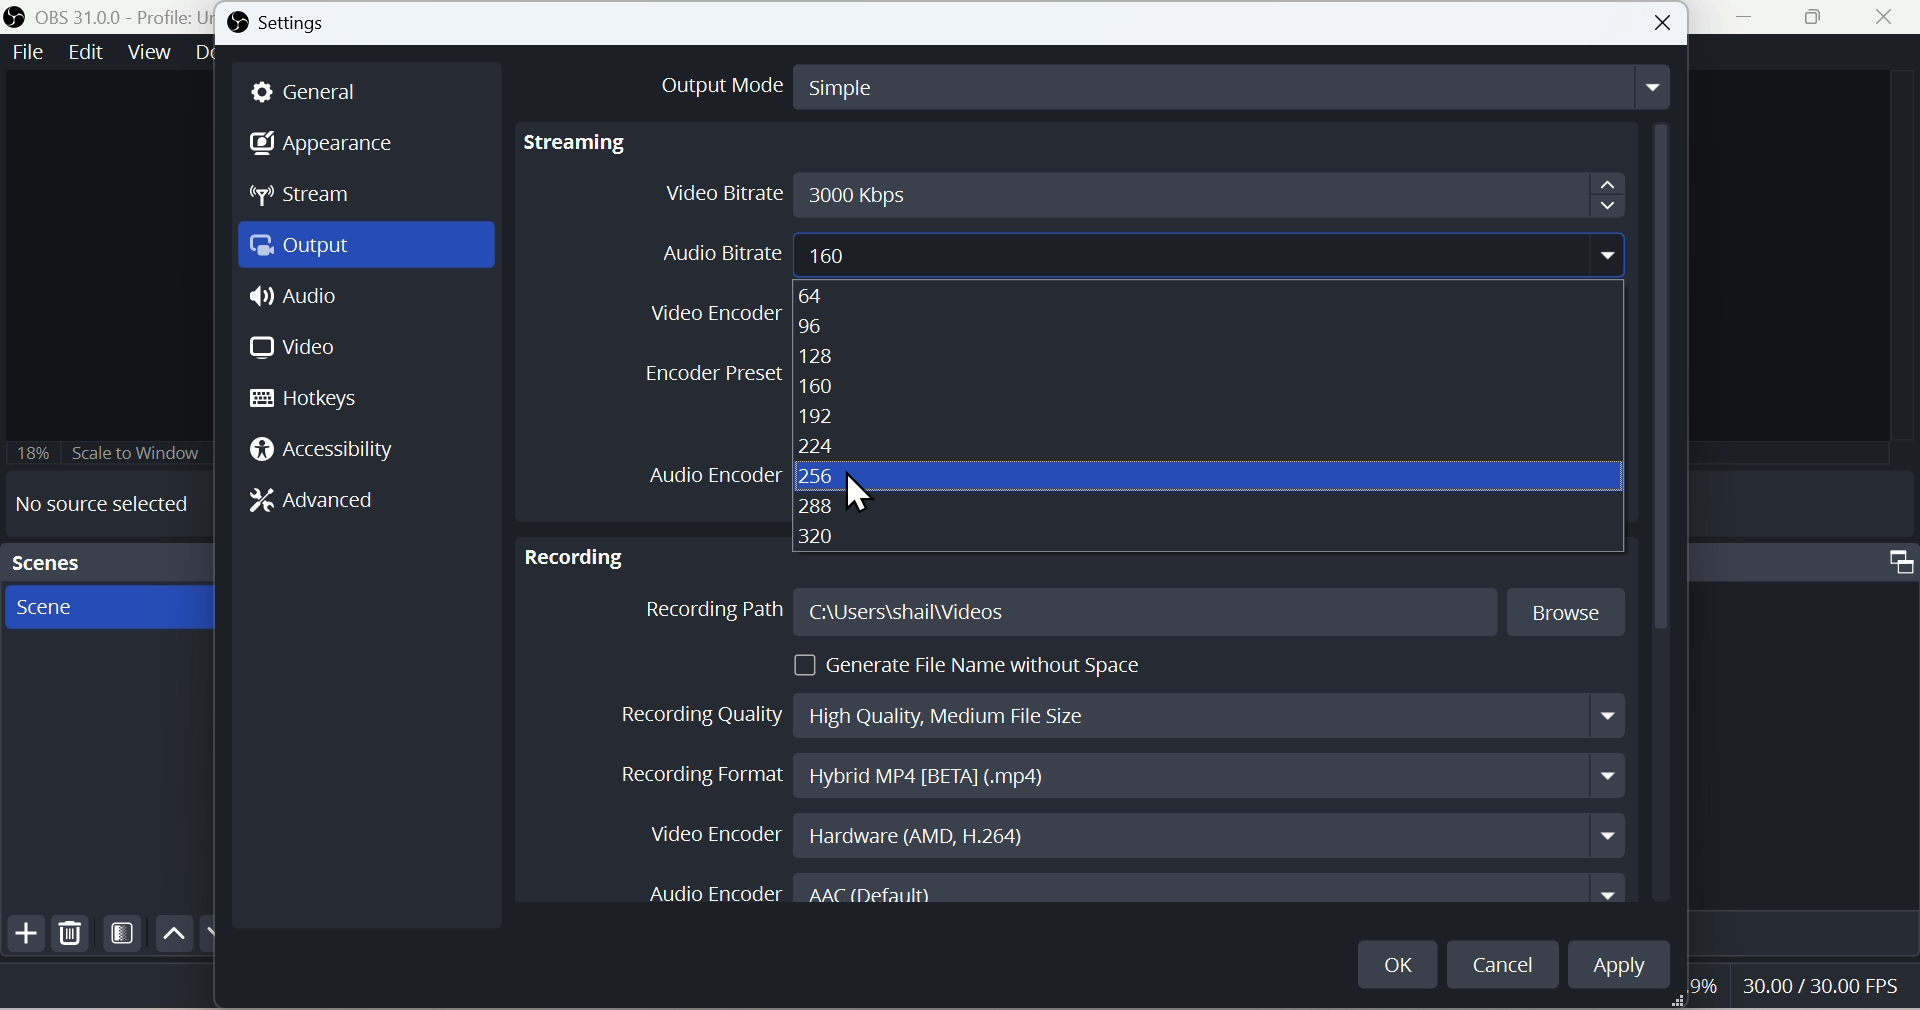 The height and width of the screenshot is (1010, 1920). What do you see at coordinates (291, 25) in the screenshot?
I see `Settings` at bounding box center [291, 25].